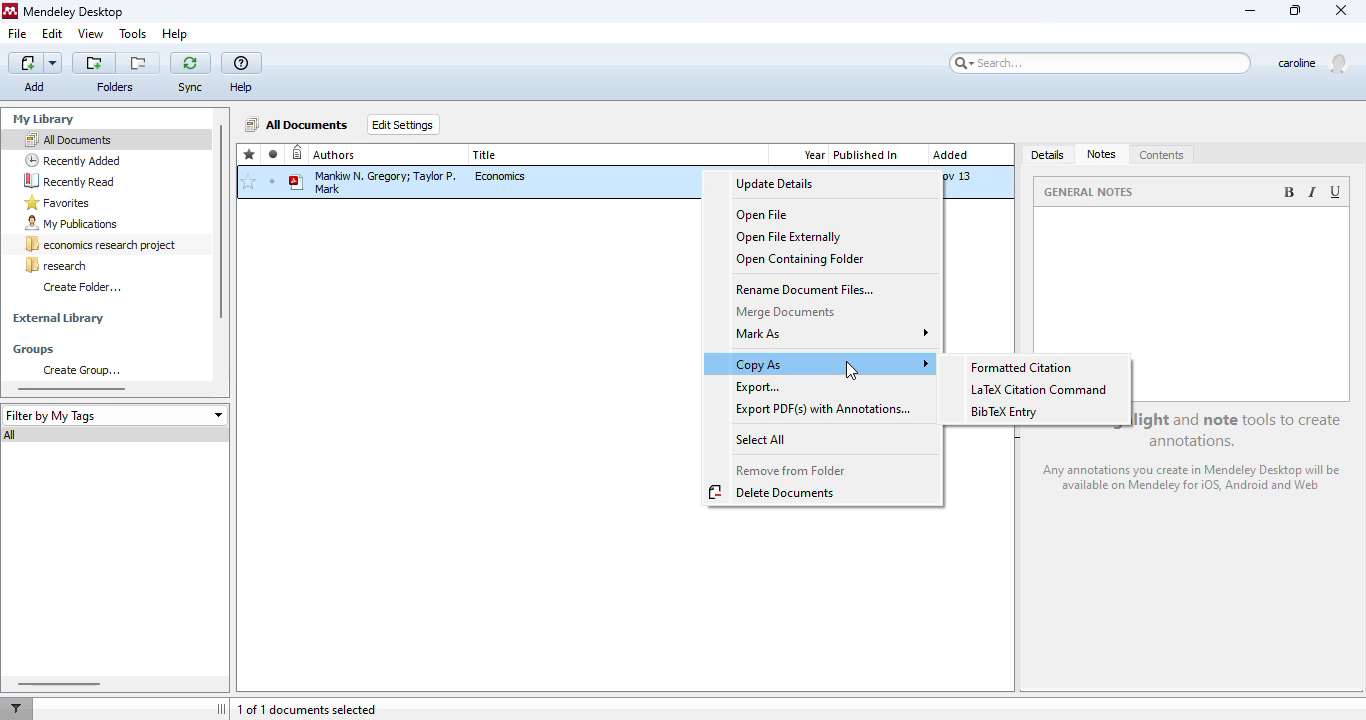 The height and width of the screenshot is (720, 1366). What do you see at coordinates (775, 184) in the screenshot?
I see `update details` at bounding box center [775, 184].